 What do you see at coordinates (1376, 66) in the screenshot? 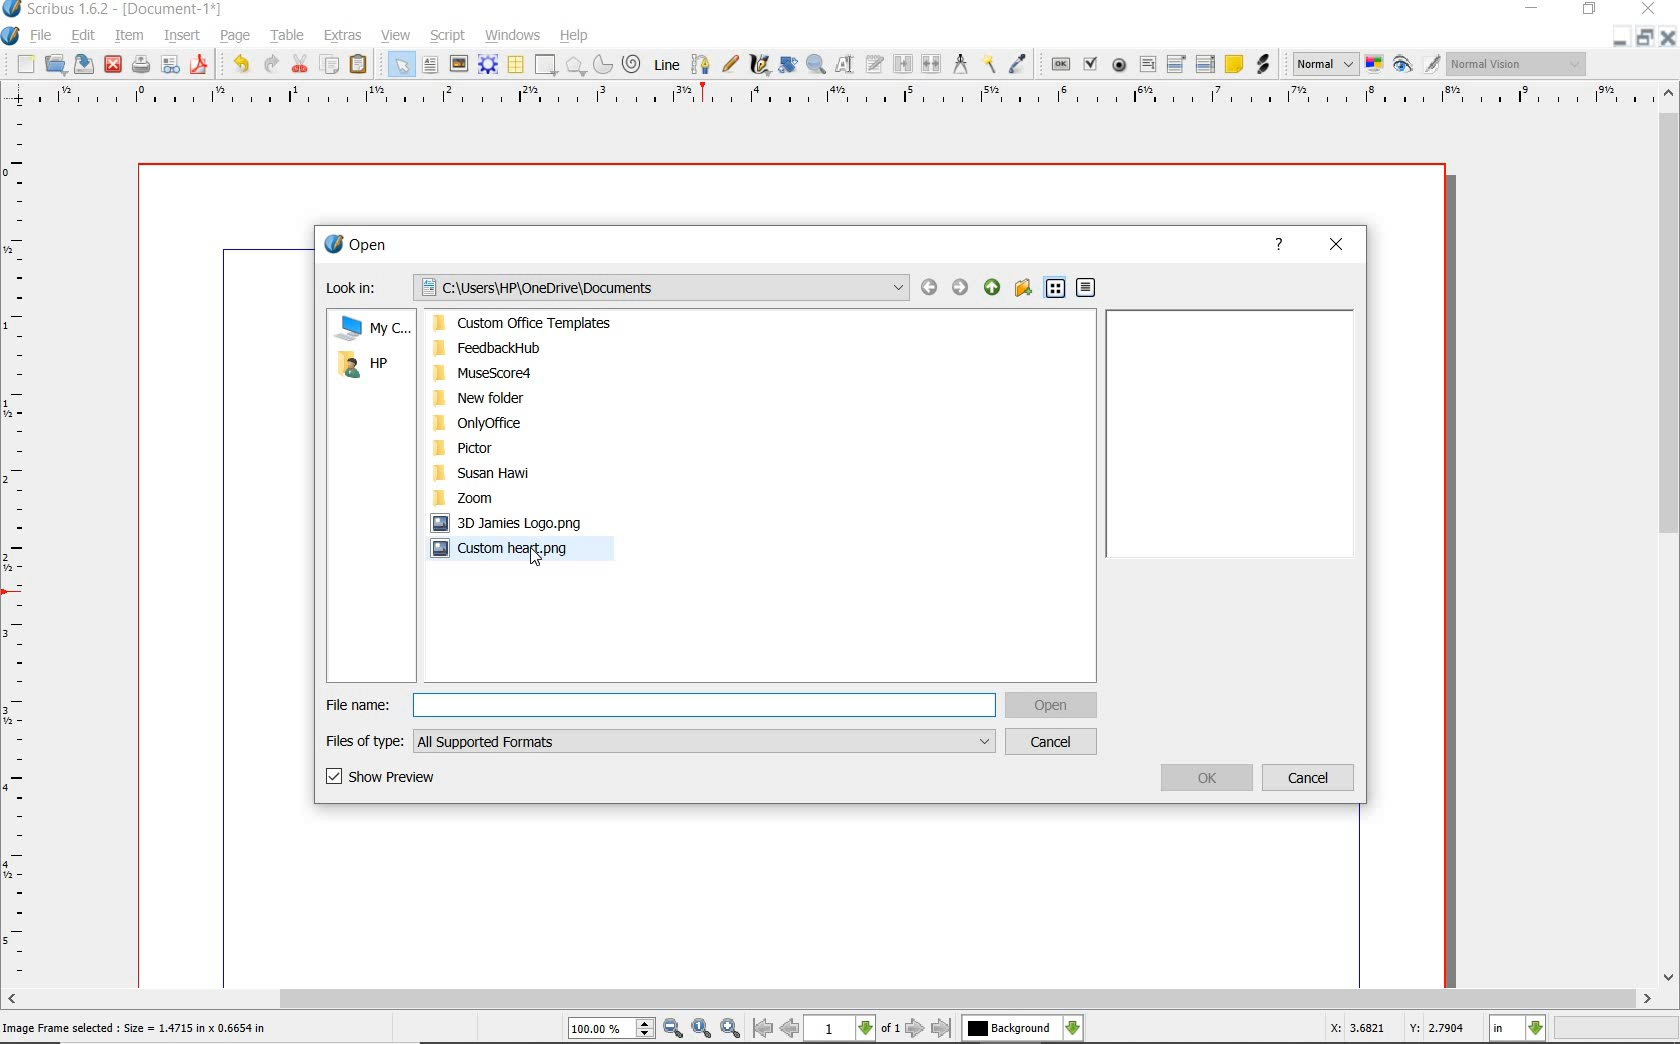
I see `toggle color management system` at bounding box center [1376, 66].